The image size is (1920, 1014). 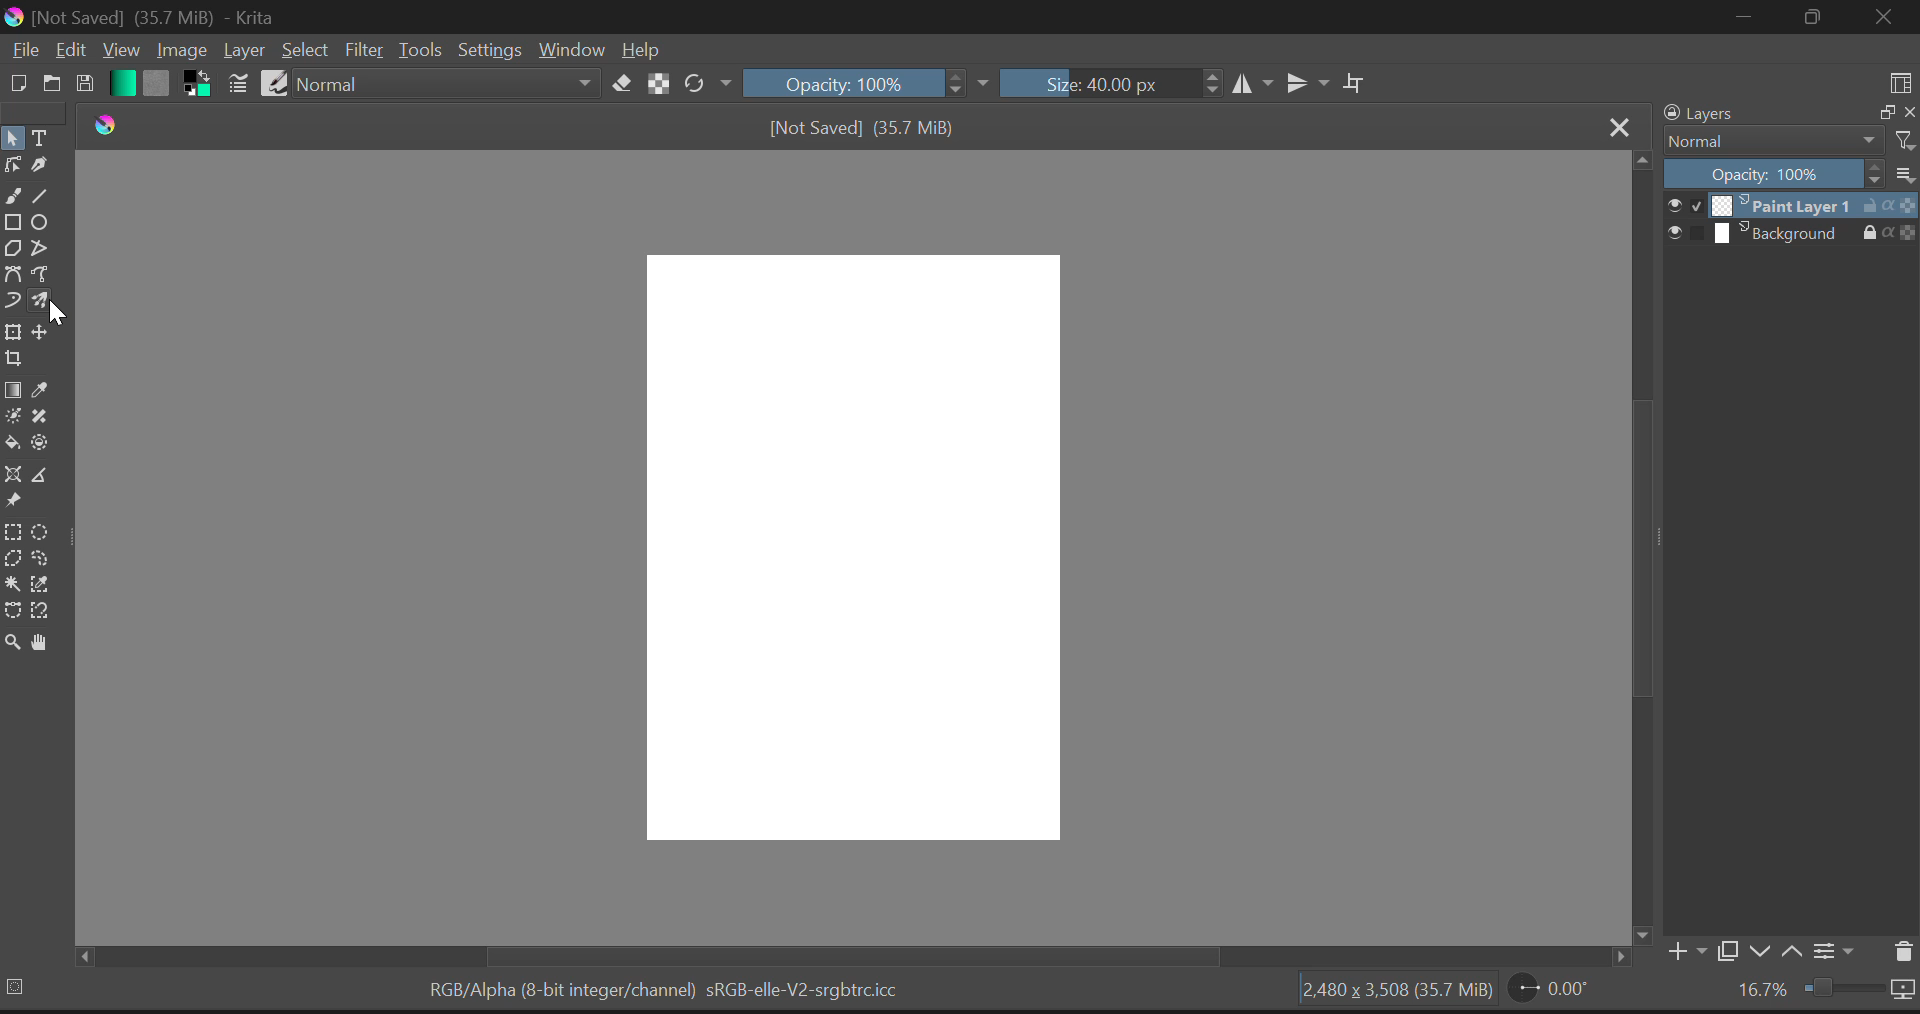 I want to click on Rectangles, so click(x=13, y=222).